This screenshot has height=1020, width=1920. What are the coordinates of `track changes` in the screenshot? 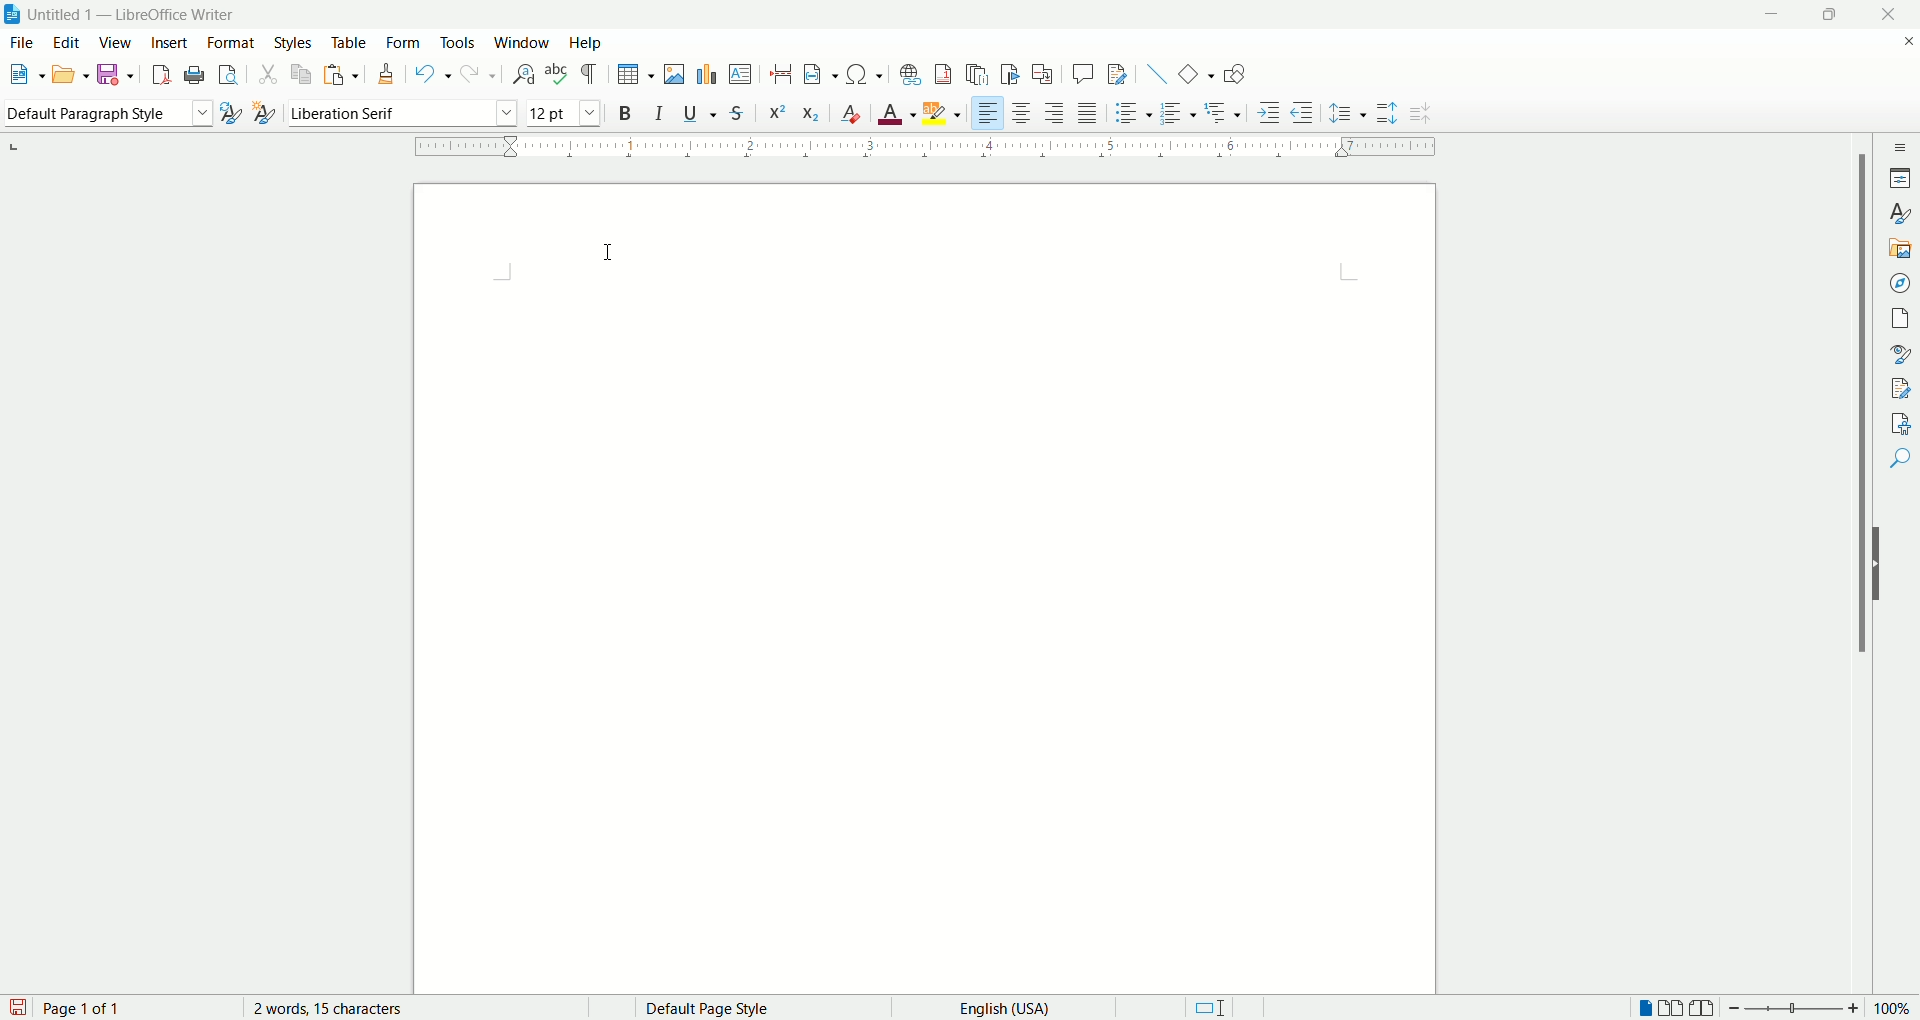 It's located at (1116, 75).